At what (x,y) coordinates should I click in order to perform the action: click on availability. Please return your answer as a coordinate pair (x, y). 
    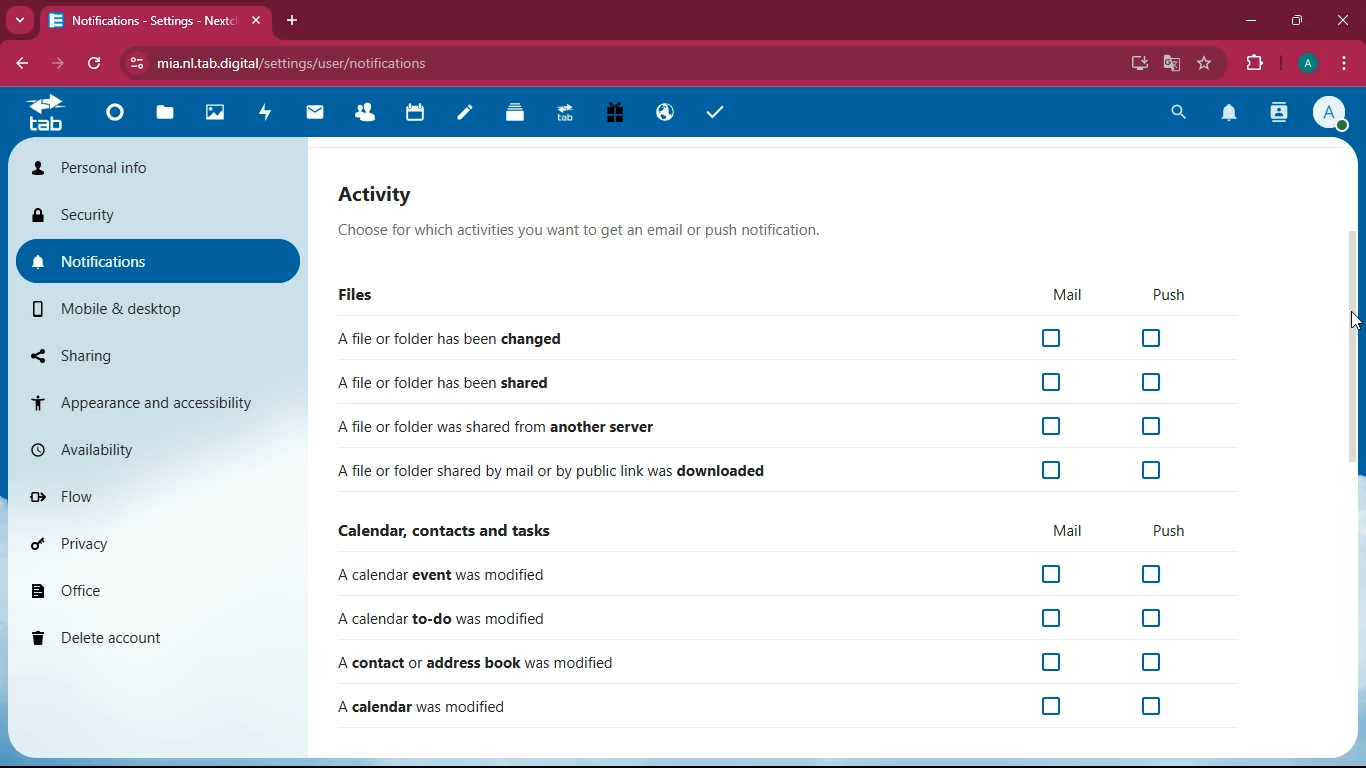
    Looking at the image, I should click on (159, 451).